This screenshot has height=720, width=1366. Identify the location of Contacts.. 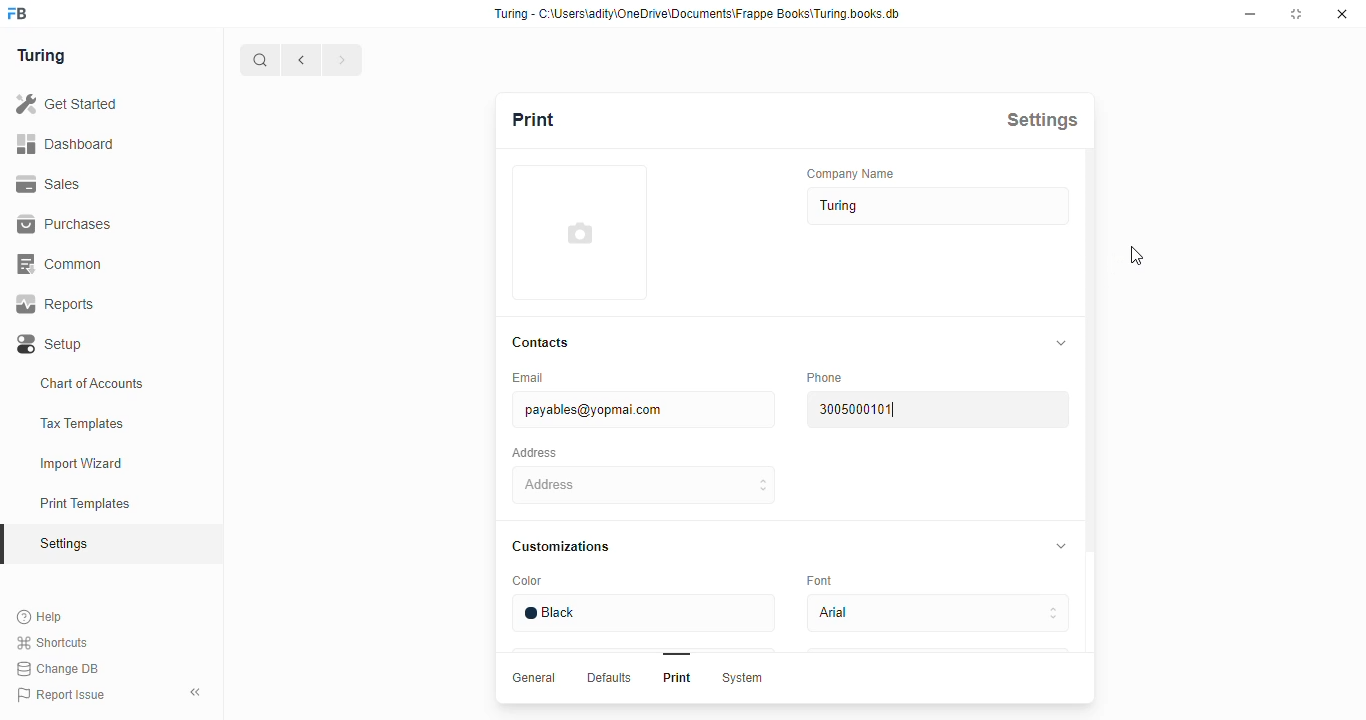
(542, 344).